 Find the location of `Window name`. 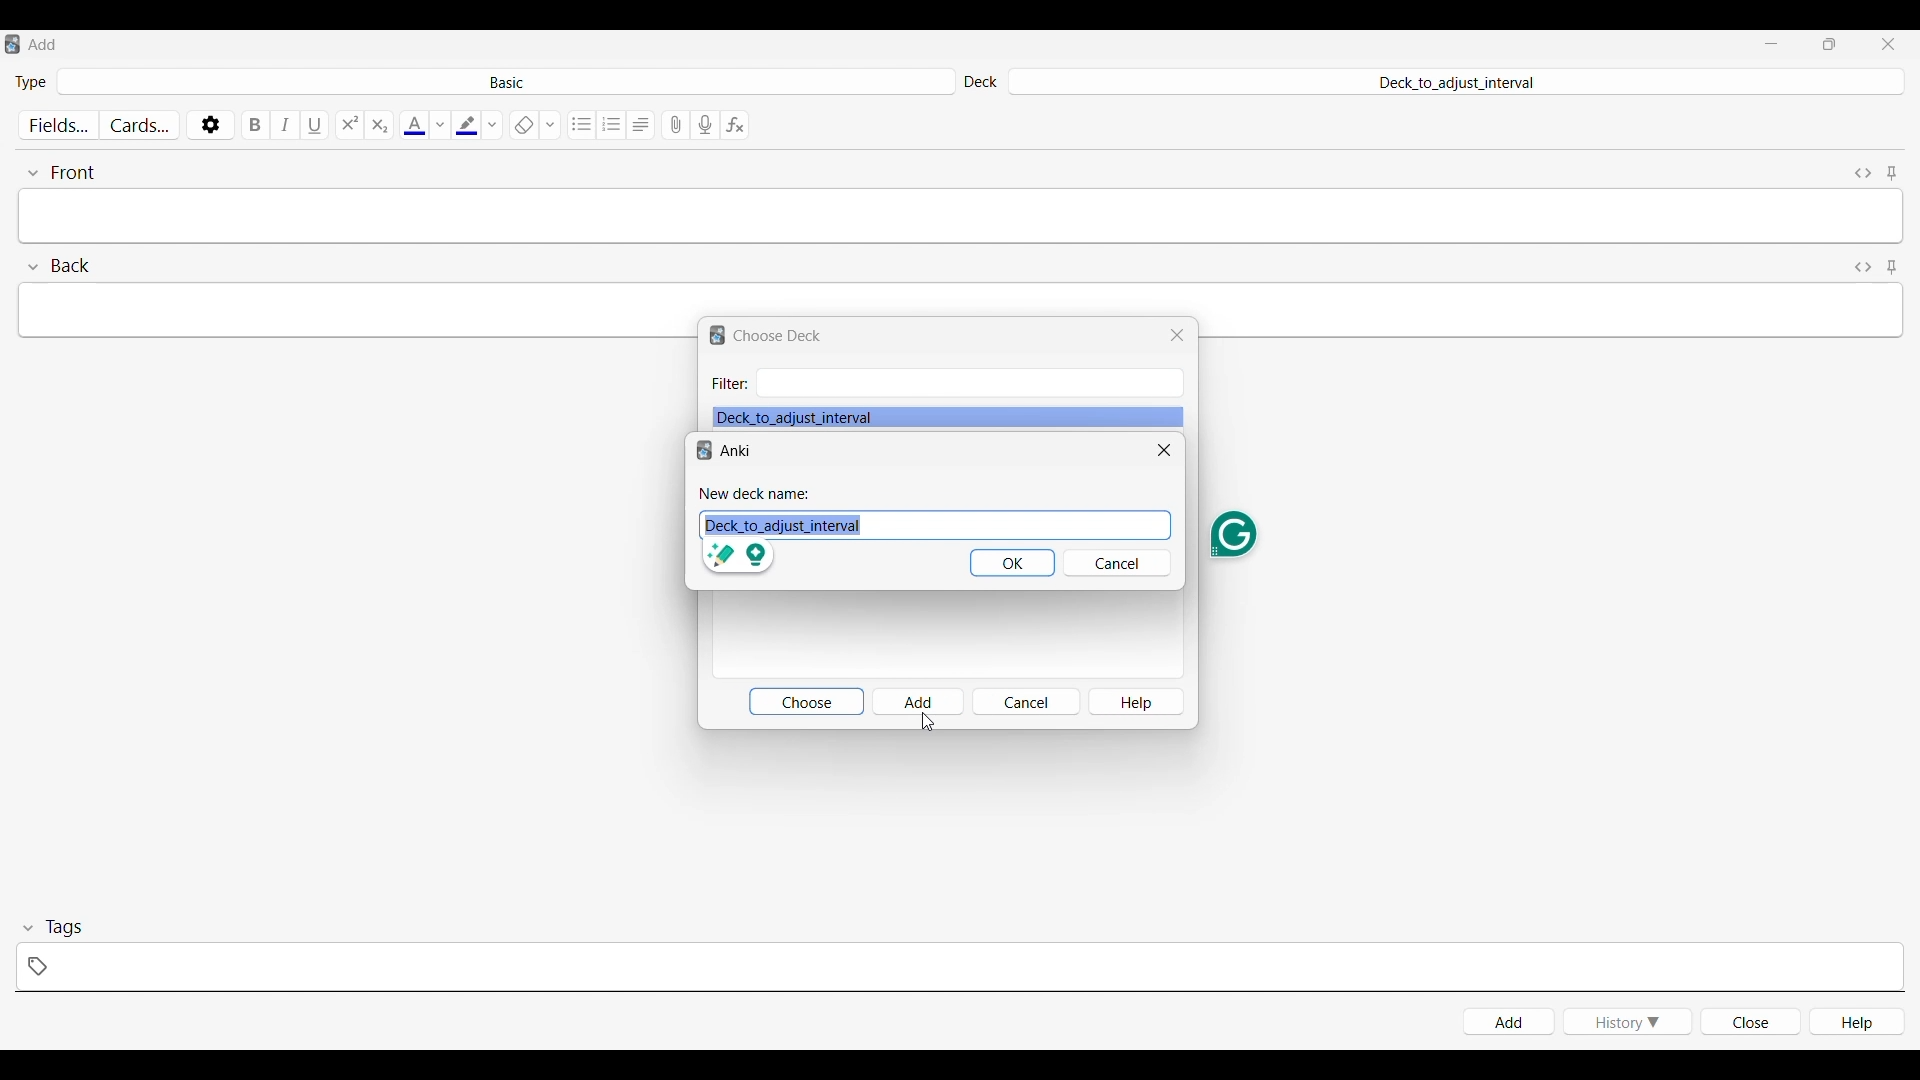

Window name is located at coordinates (44, 44).